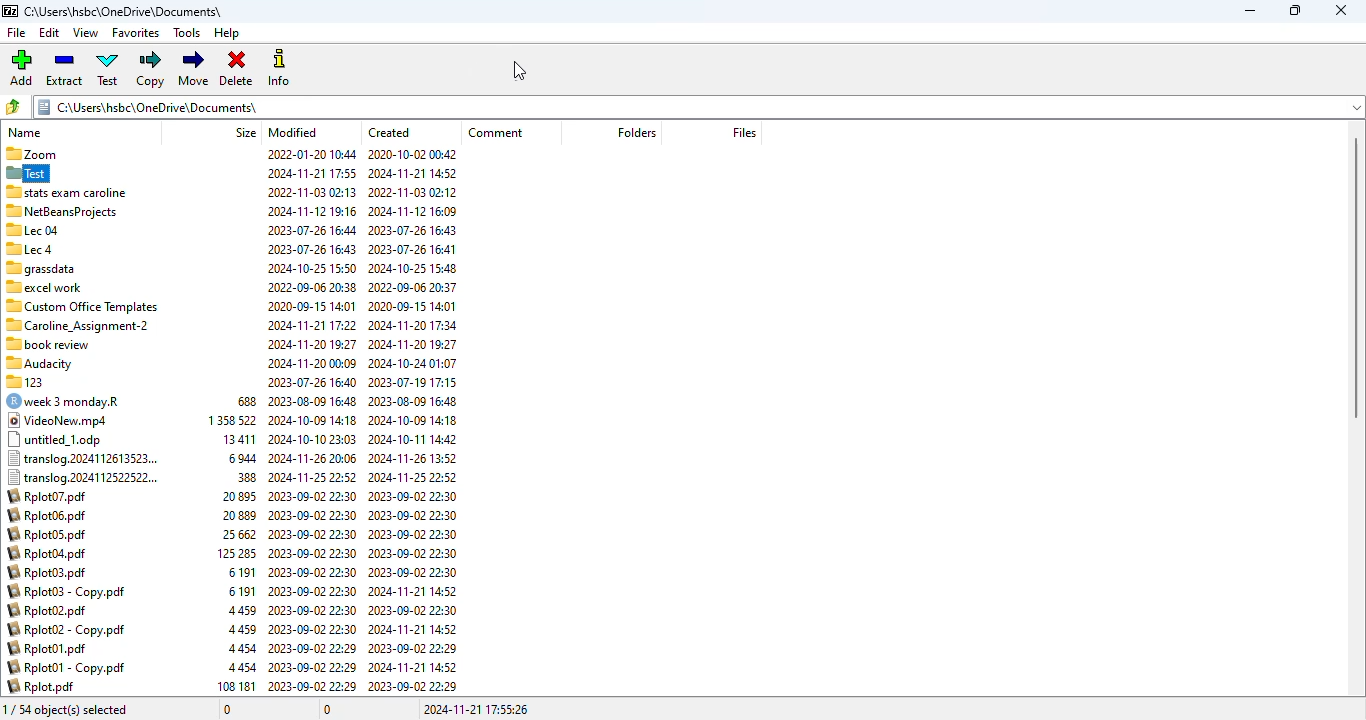 The image size is (1366, 720). What do you see at coordinates (390, 132) in the screenshot?
I see `created` at bounding box center [390, 132].